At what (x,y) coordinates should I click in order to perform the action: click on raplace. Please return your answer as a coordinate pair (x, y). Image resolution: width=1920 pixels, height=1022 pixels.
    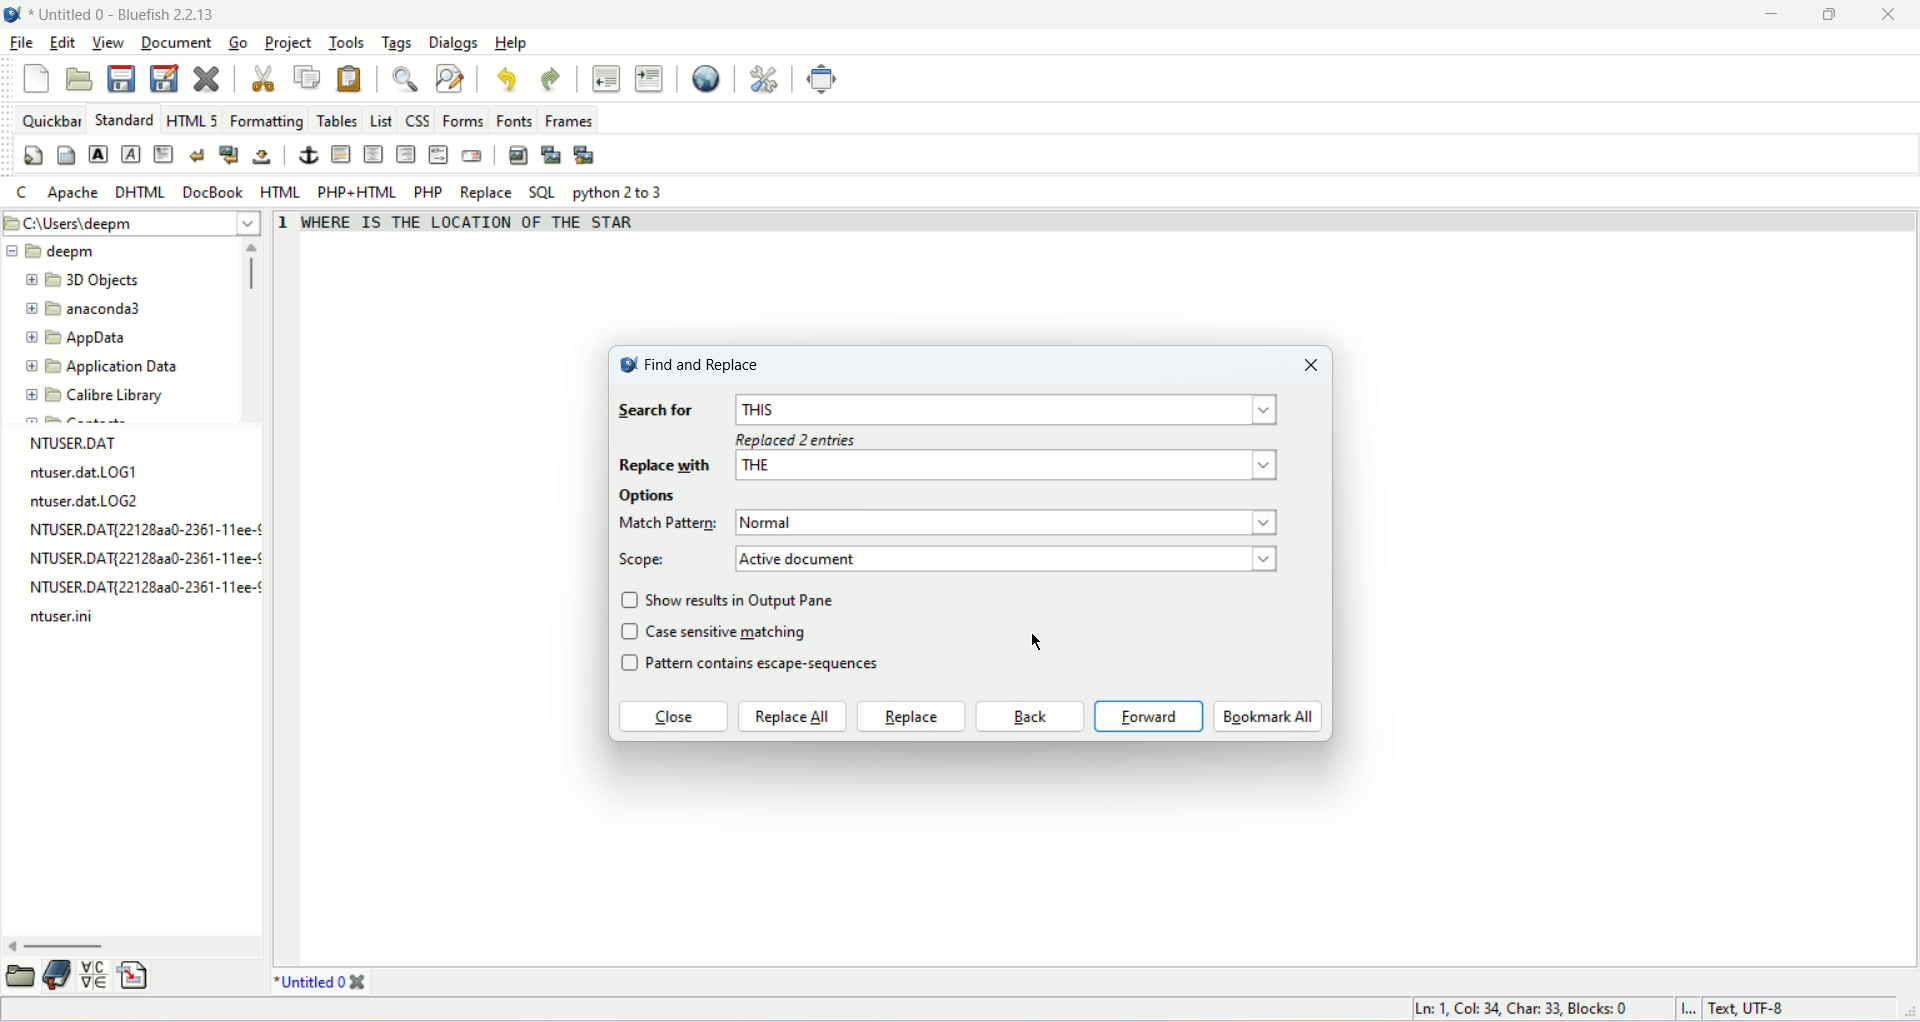
    Looking at the image, I should click on (911, 716).